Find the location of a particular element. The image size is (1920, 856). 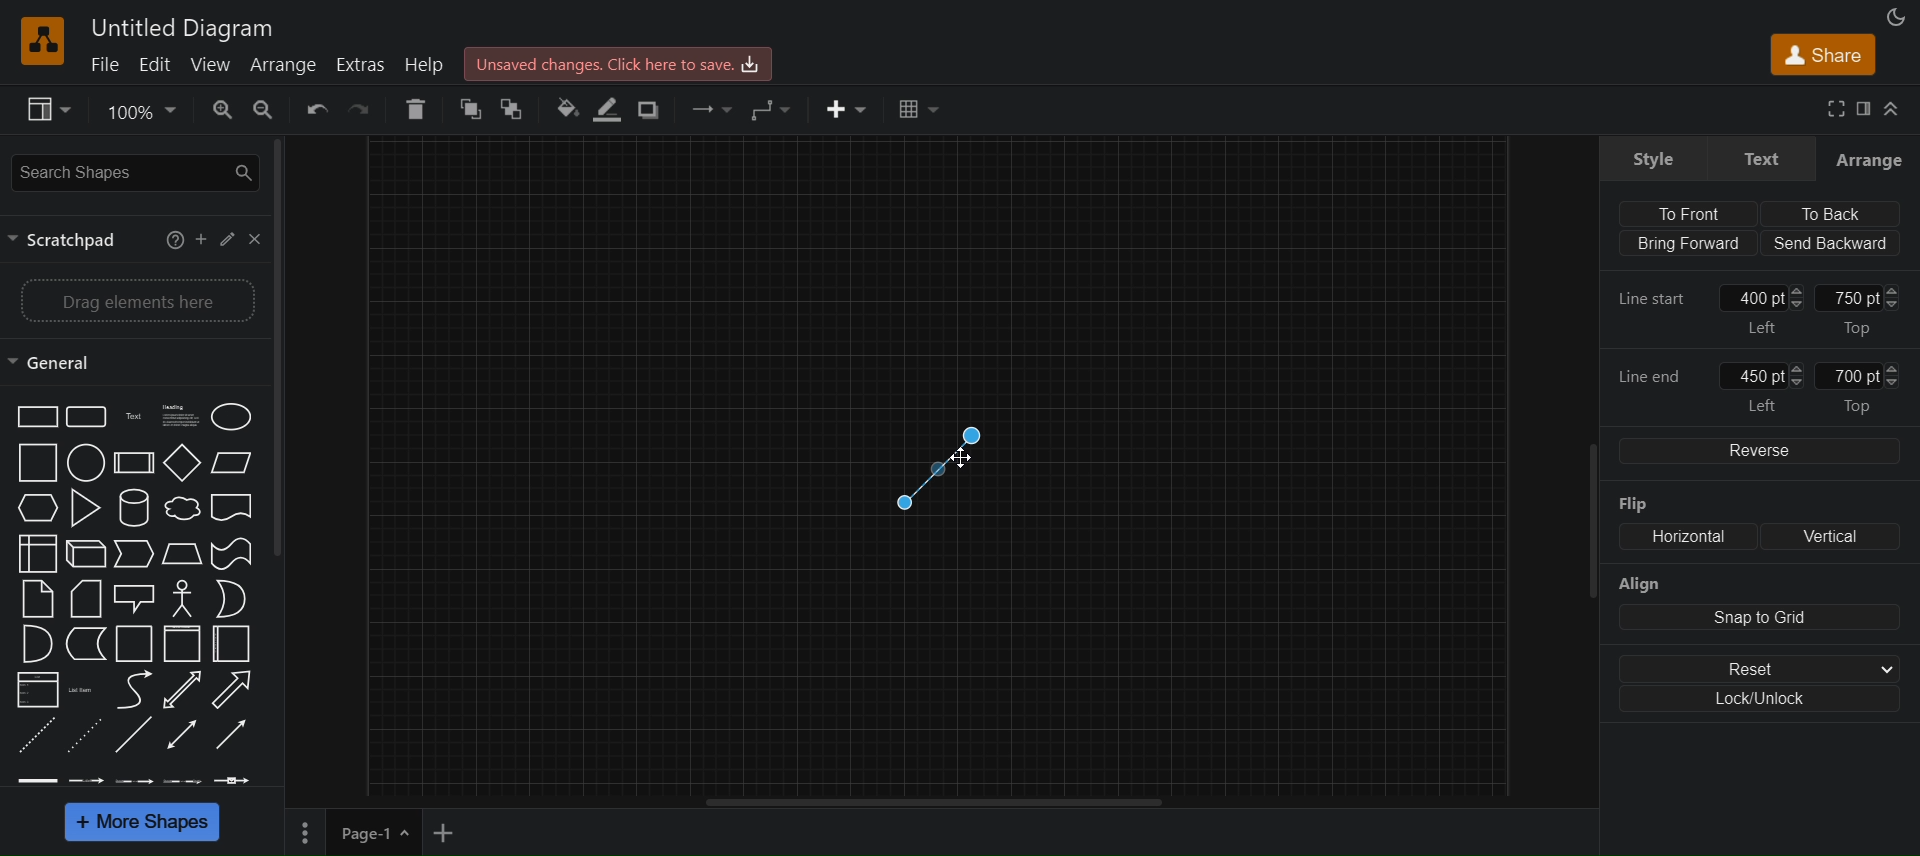

add is located at coordinates (200, 237).